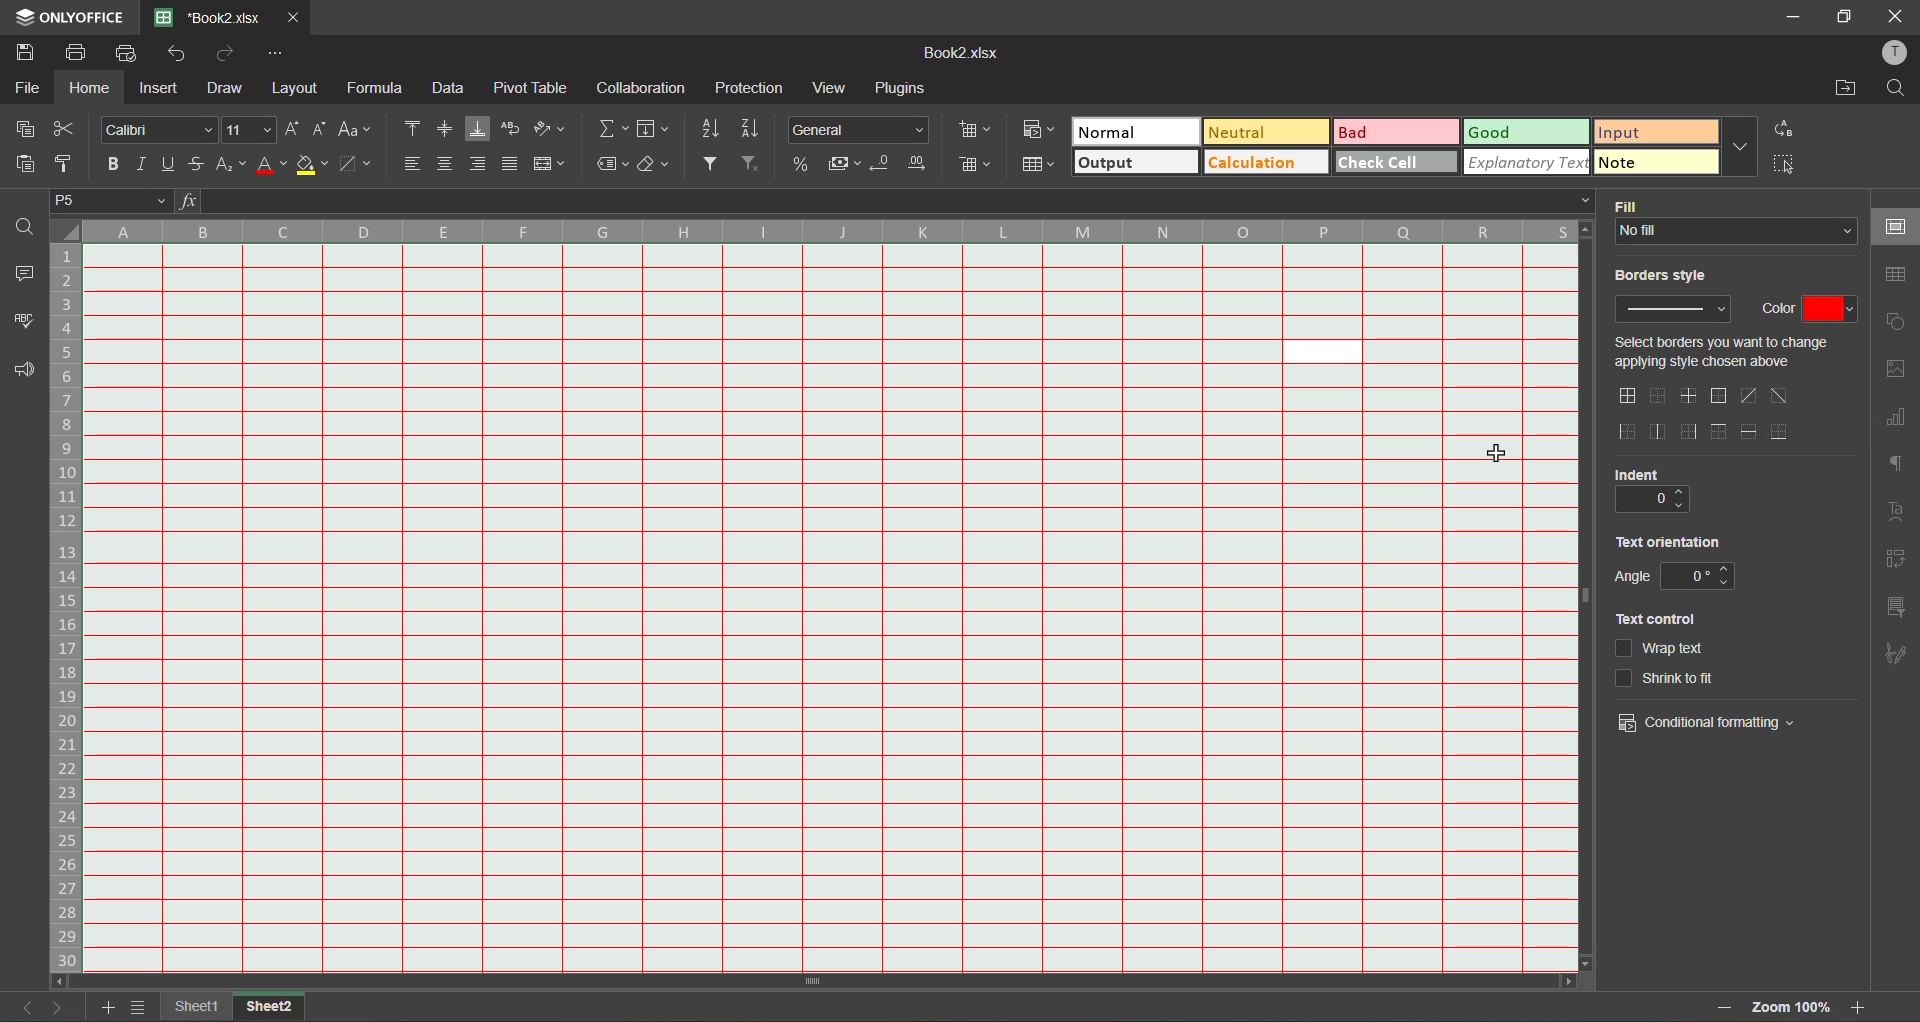 This screenshot has width=1920, height=1022. What do you see at coordinates (71, 609) in the screenshot?
I see `row numbers` at bounding box center [71, 609].